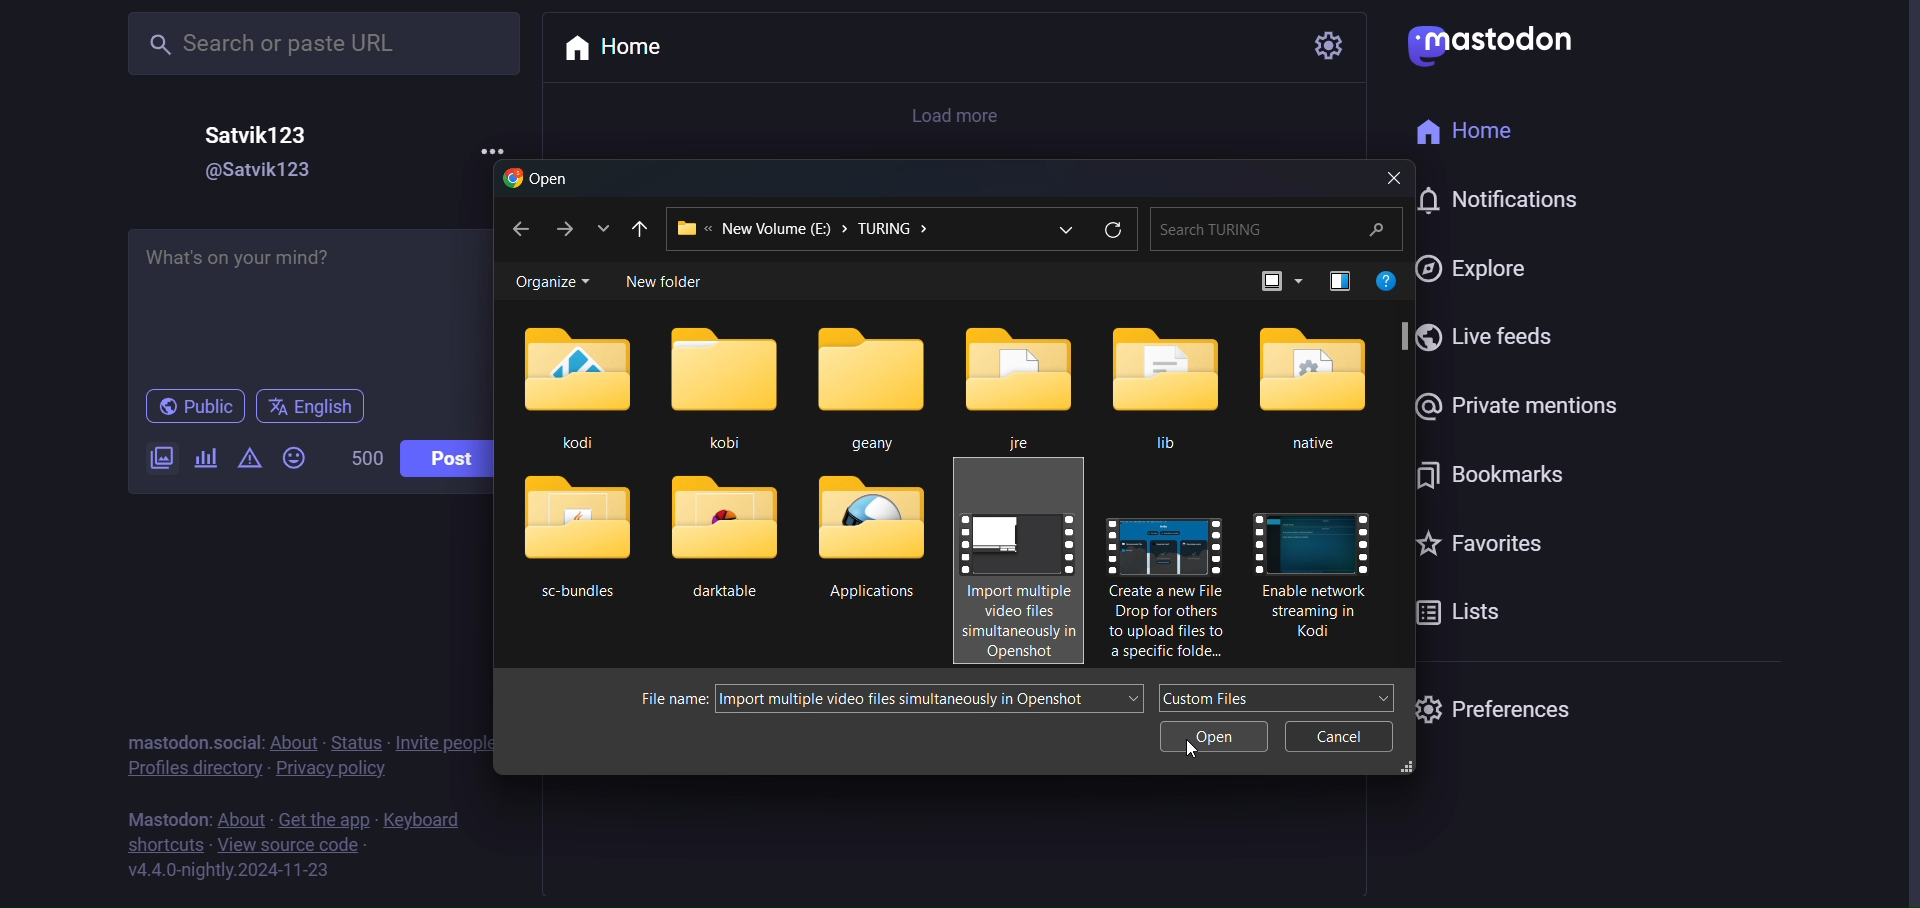 The image size is (1920, 908). I want to click on dropdown, so click(1388, 698).